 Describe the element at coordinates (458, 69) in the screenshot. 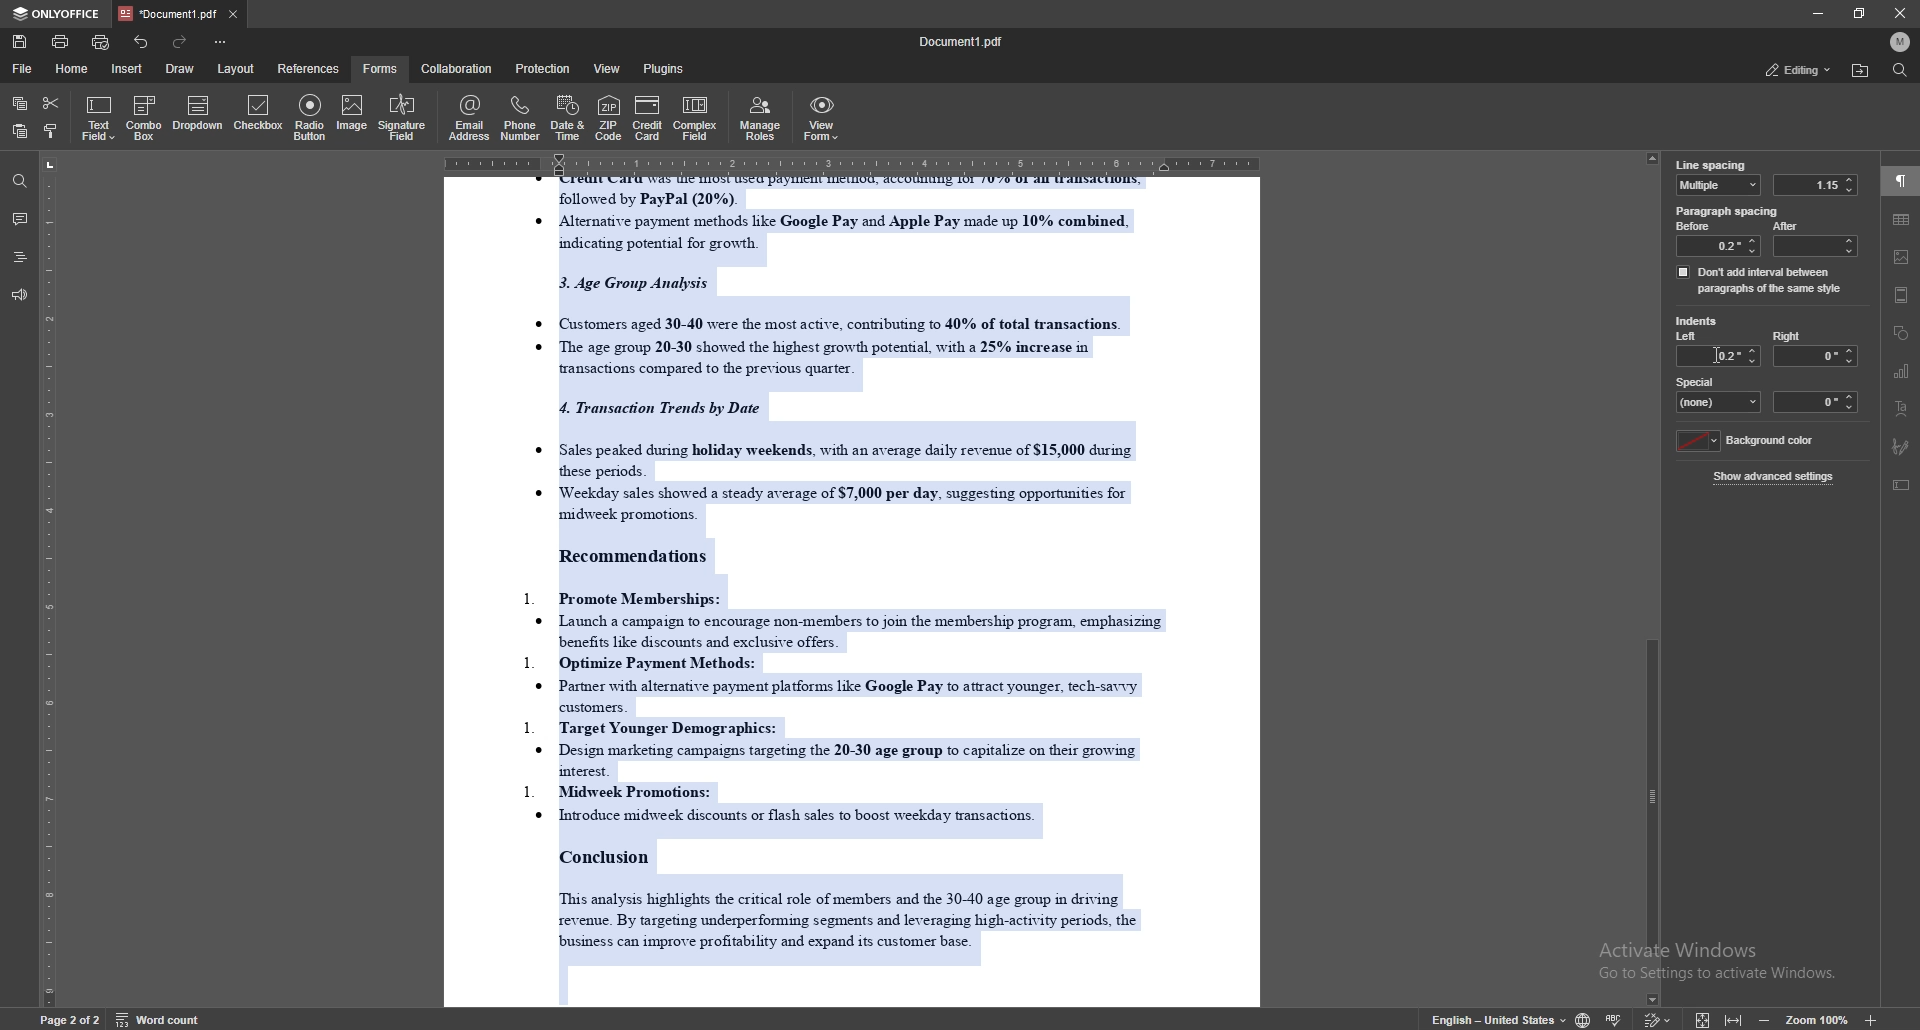

I see `collaboration` at that location.